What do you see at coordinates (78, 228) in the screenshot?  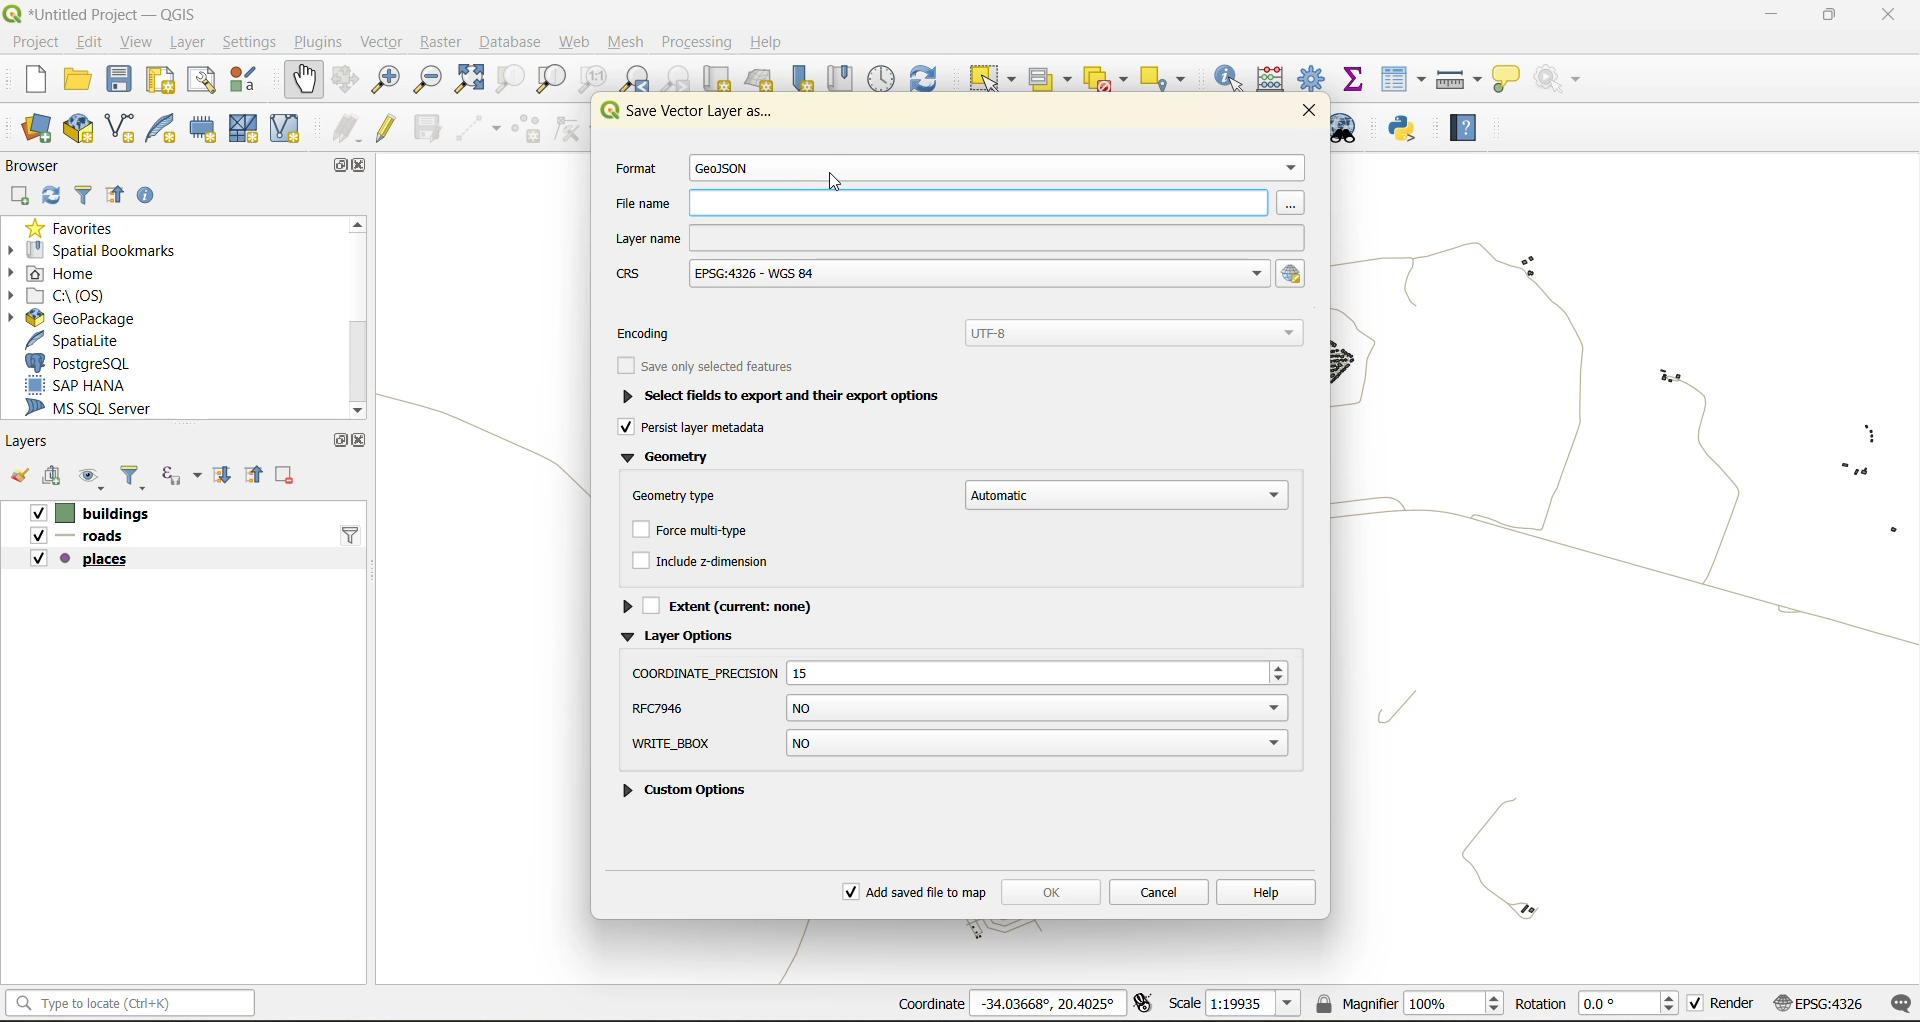 I see `favorites` at bounding box center [78, 228].